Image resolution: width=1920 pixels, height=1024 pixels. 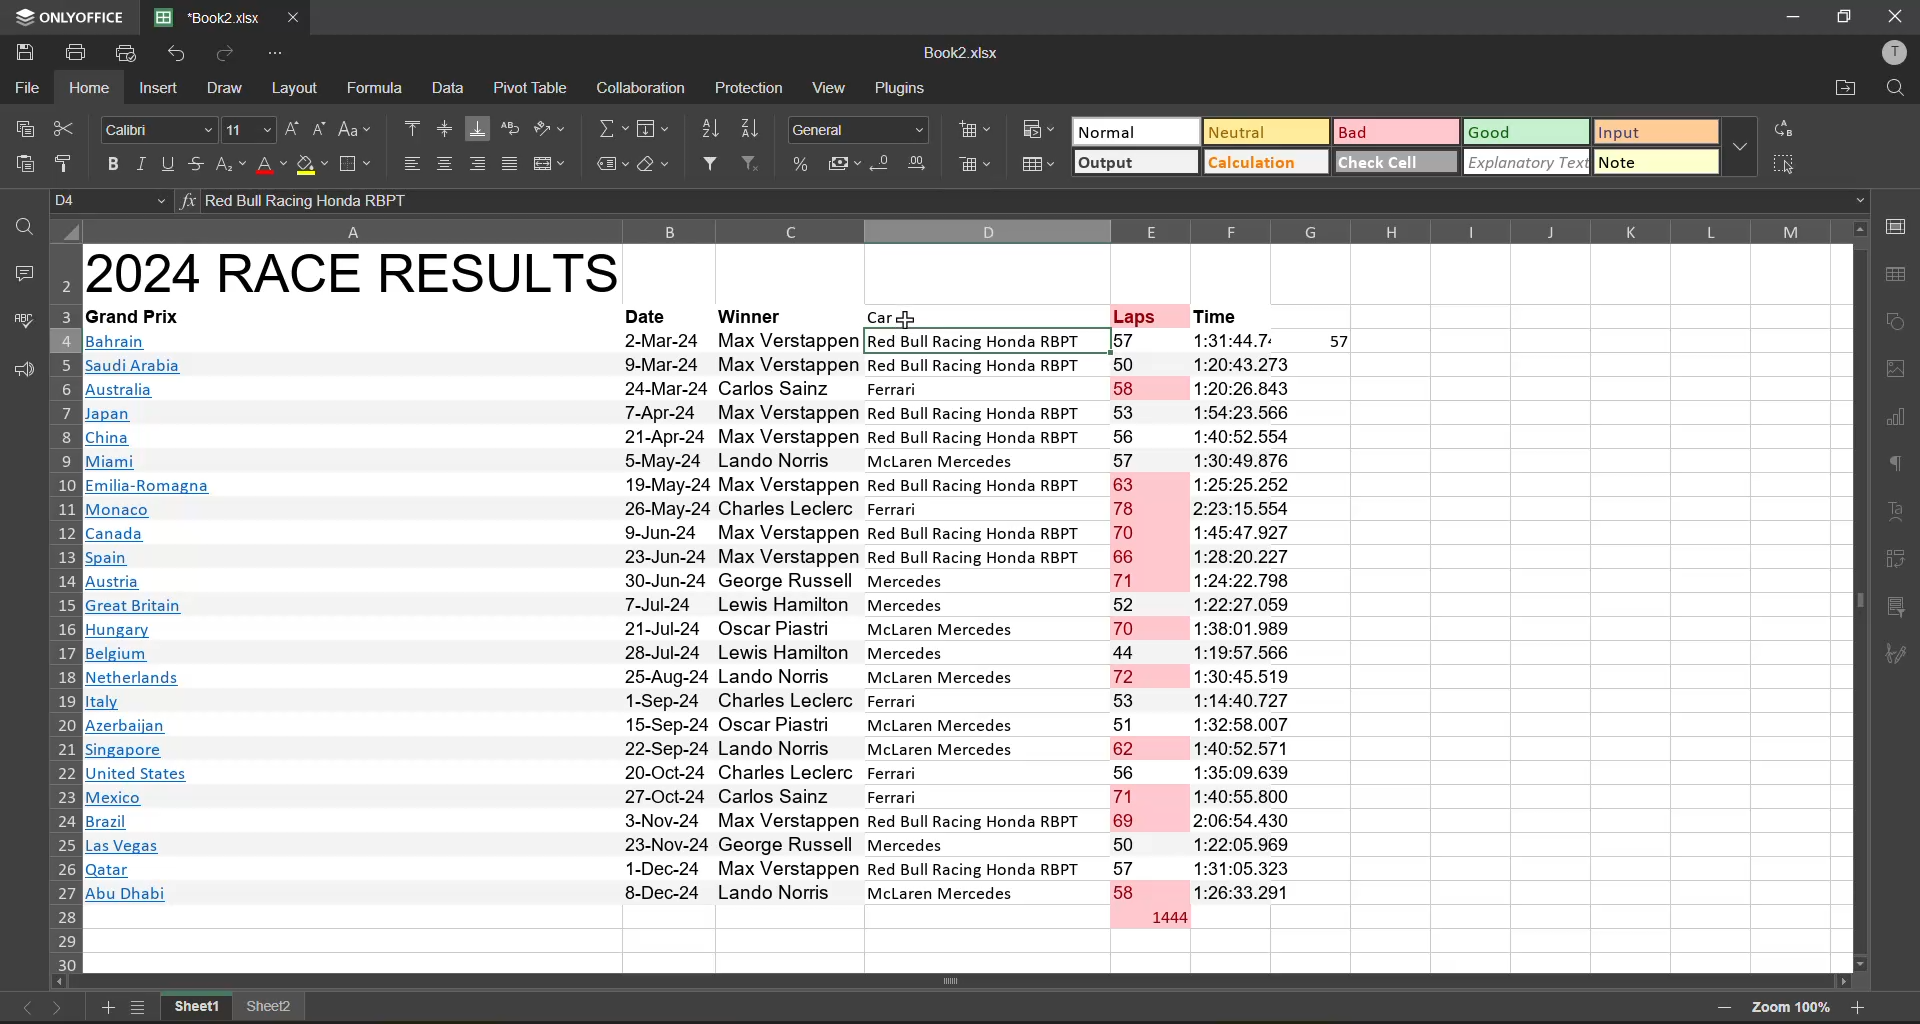 I want to click on formula, so click(x=377, y=91).